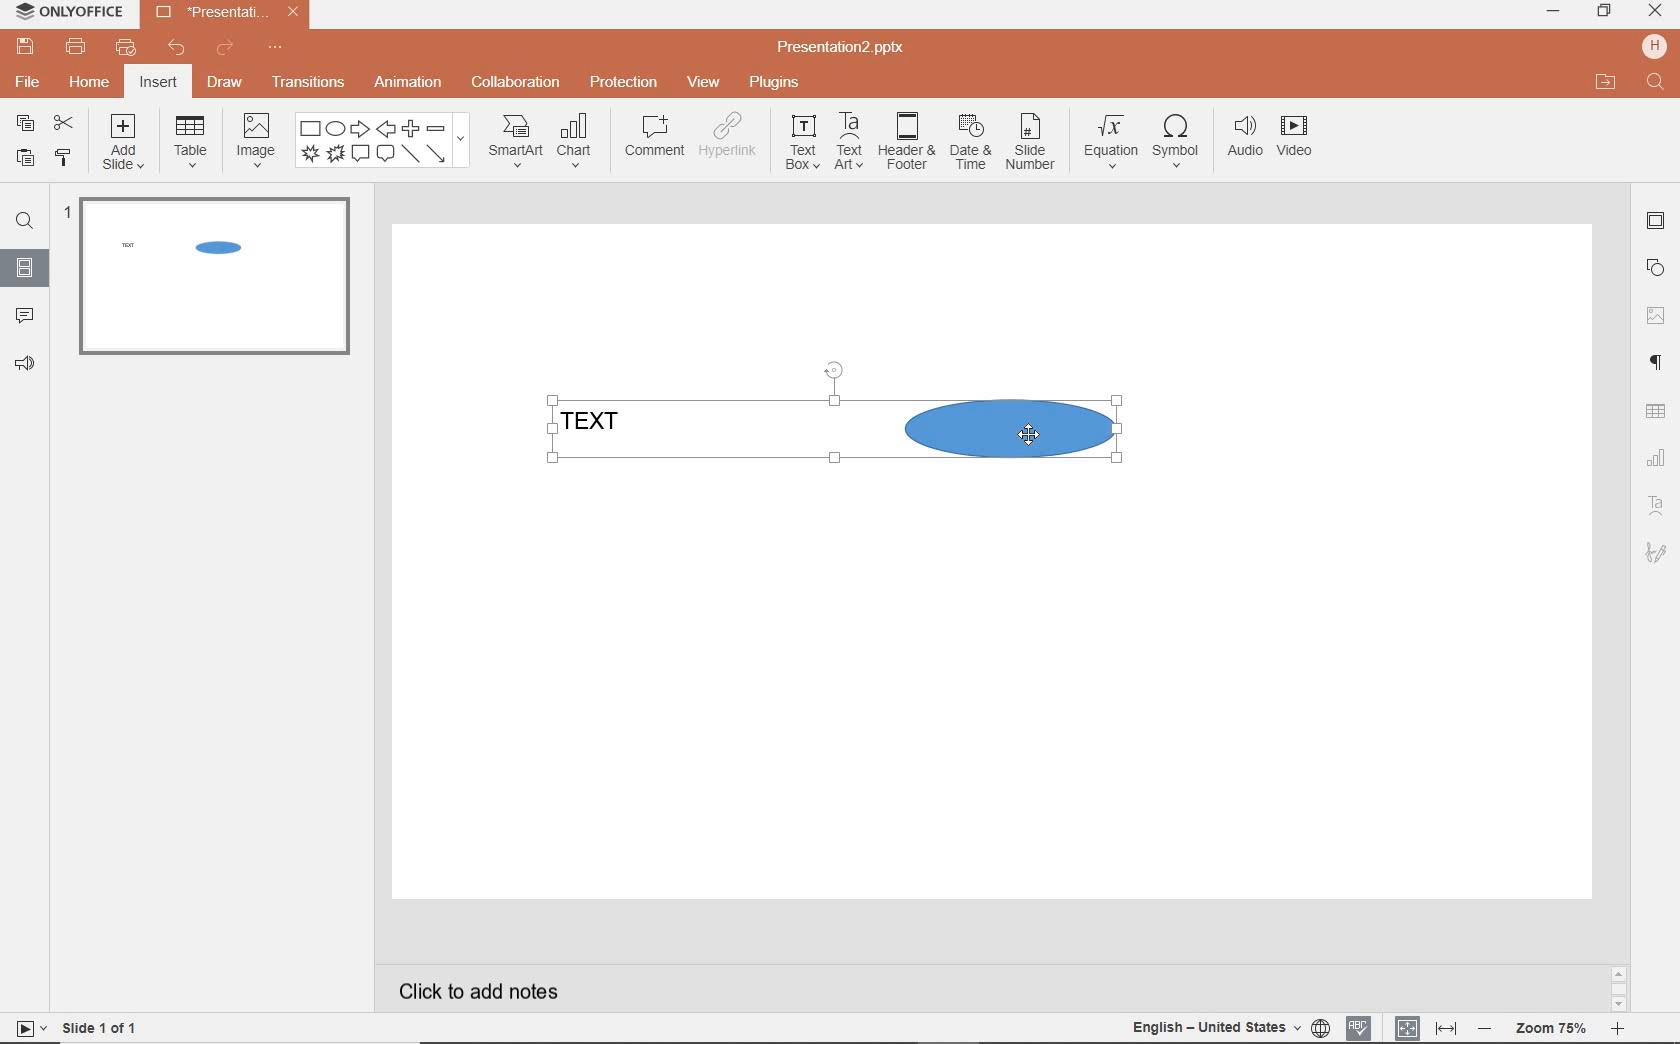 This screenshot has height=1044, width=1680. What do you see at coordinates (1656, 315) in the screenshot?
I see `IMAGE SETTINGS` at bounding box center [1656, 315].